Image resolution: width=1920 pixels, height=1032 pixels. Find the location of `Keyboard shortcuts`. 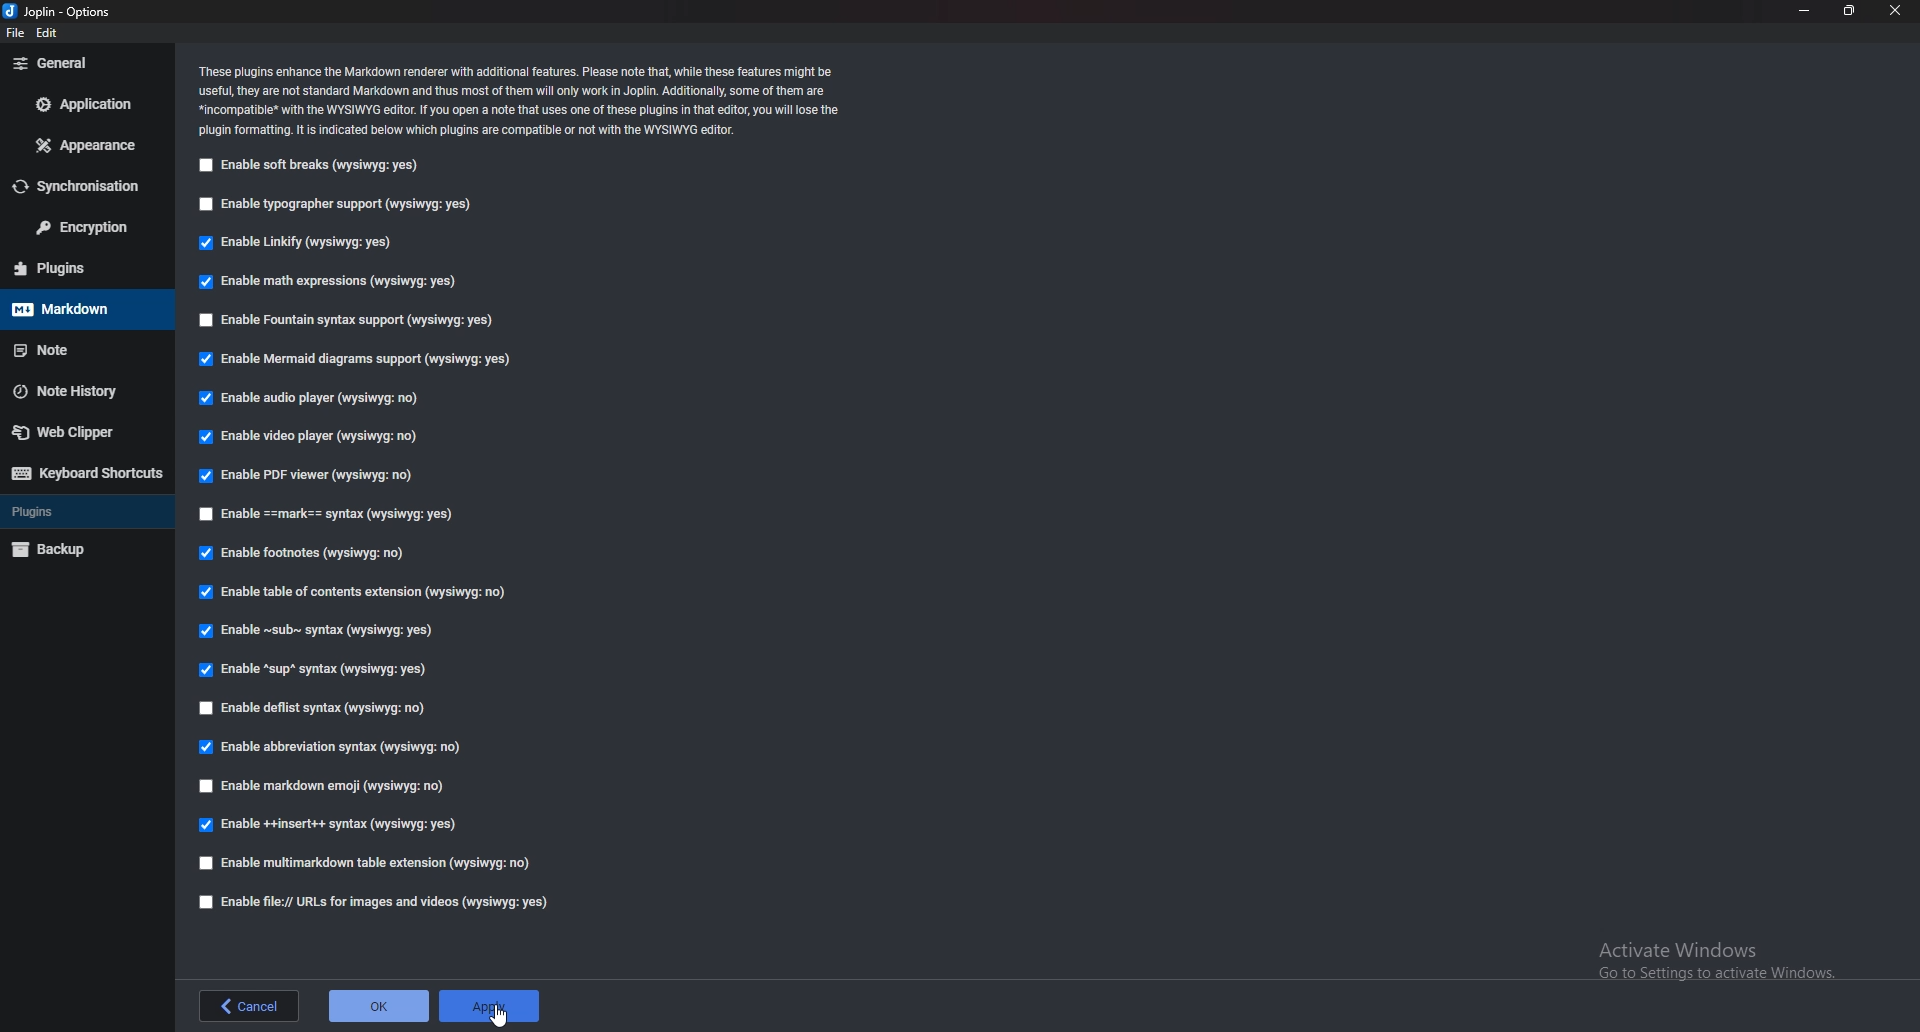

Keyboard shortcuts is located at coordinates (87, 475).